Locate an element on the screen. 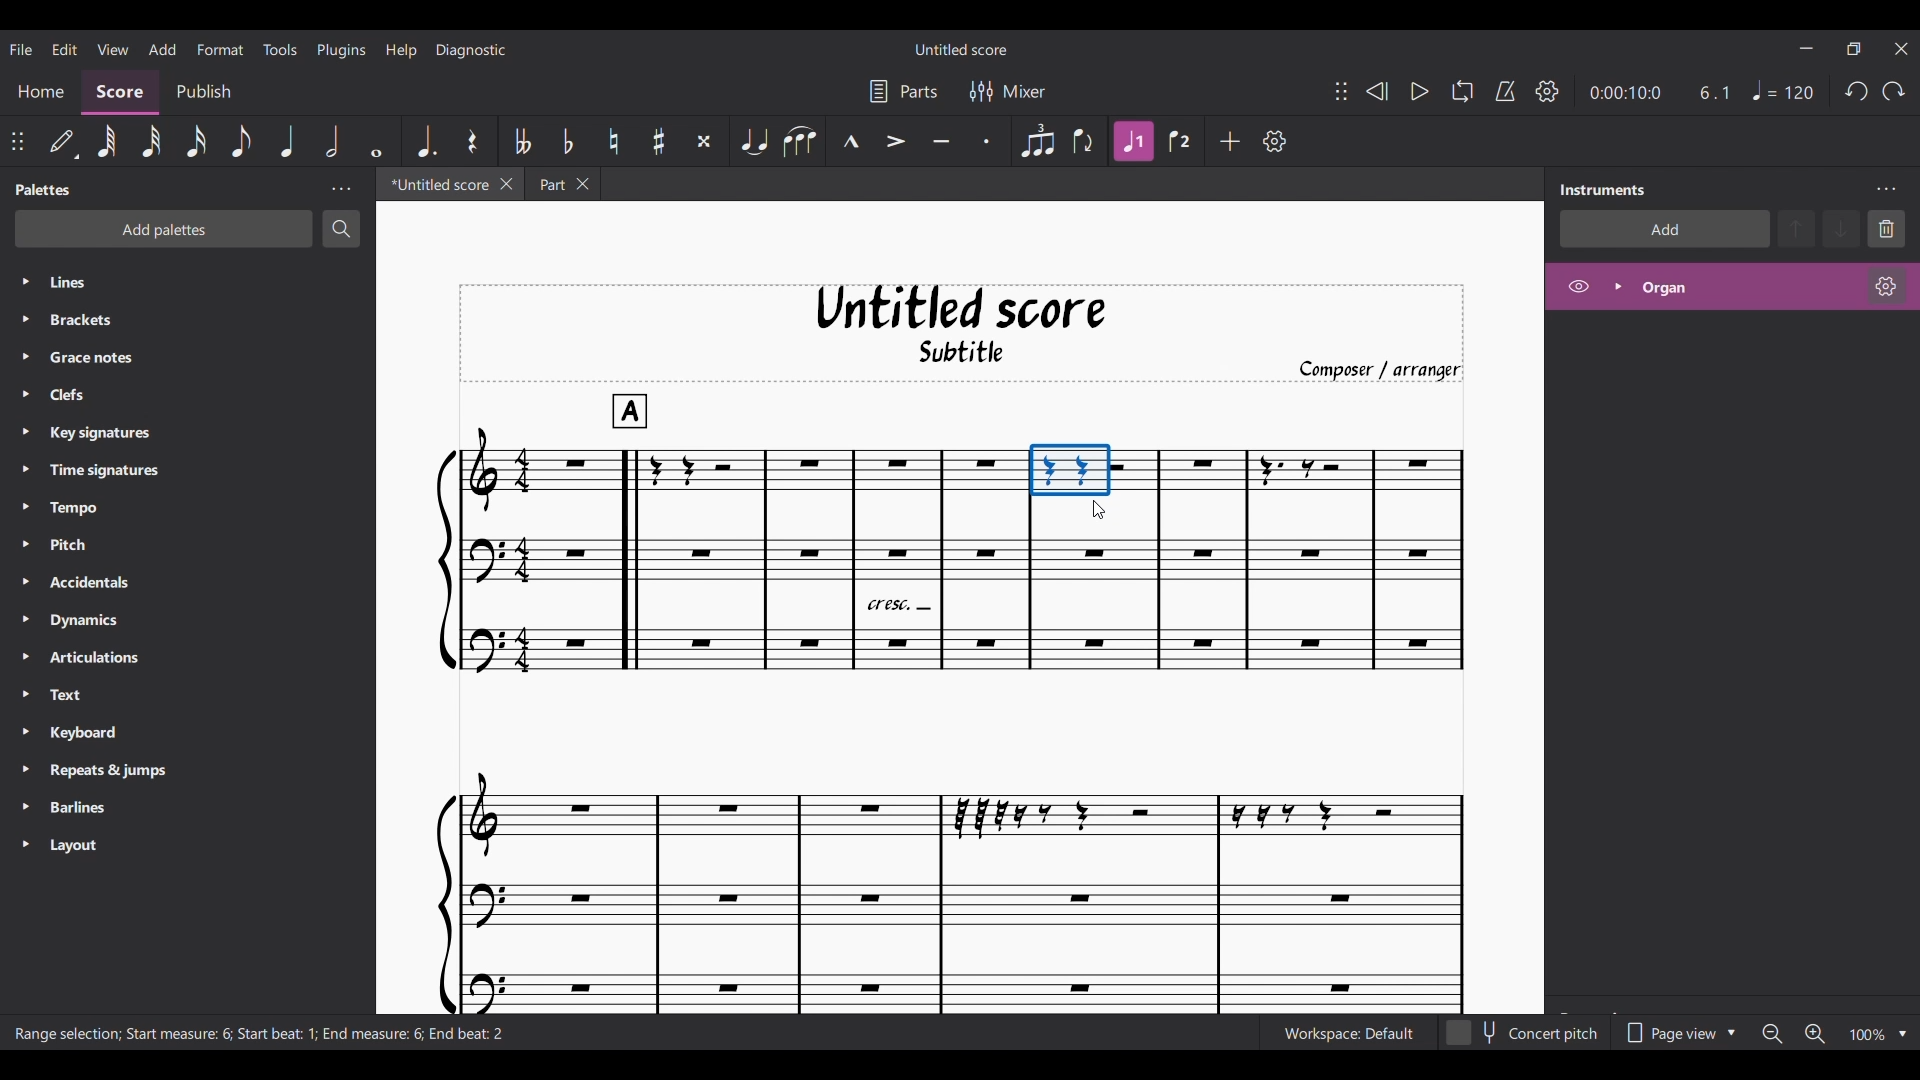  Current workspace setting is located at coordinates (1348, 1034).